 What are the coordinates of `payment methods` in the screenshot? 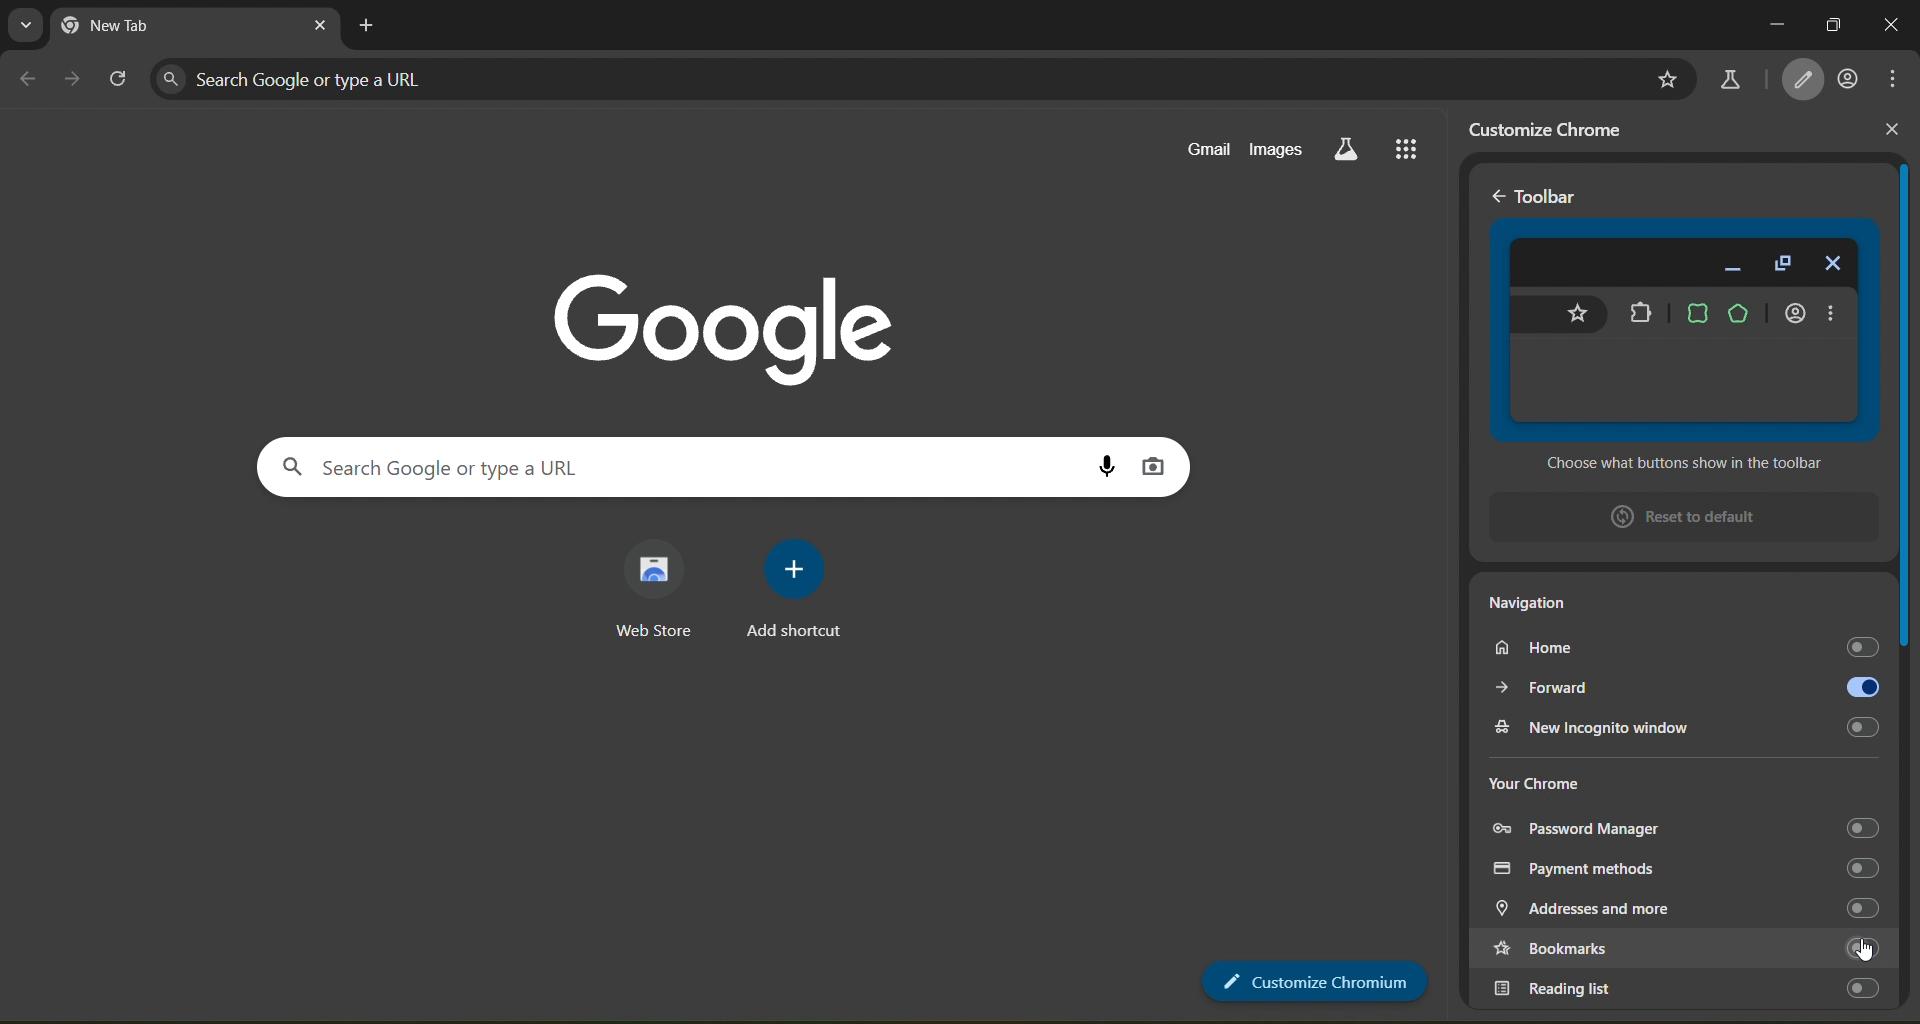 It's located at (1690, 868).